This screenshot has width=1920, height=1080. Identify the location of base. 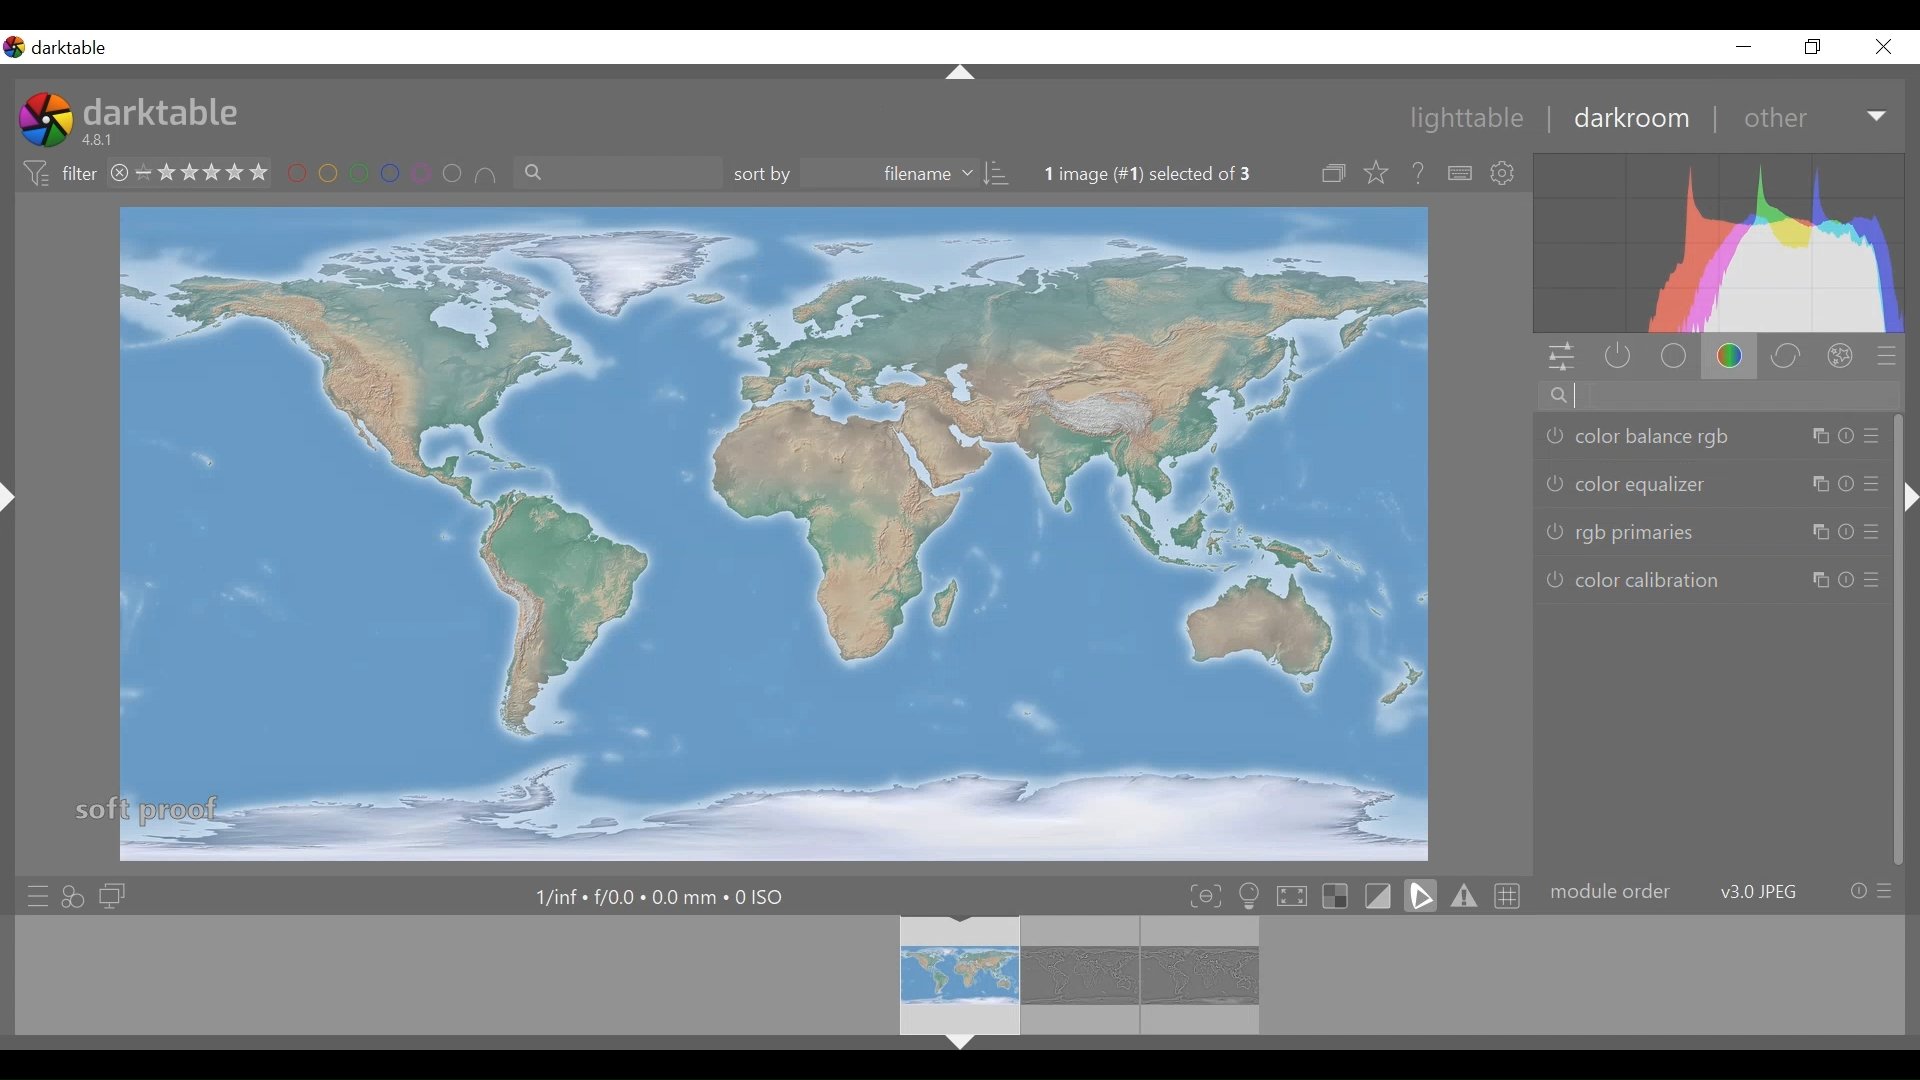
(1672, 356).